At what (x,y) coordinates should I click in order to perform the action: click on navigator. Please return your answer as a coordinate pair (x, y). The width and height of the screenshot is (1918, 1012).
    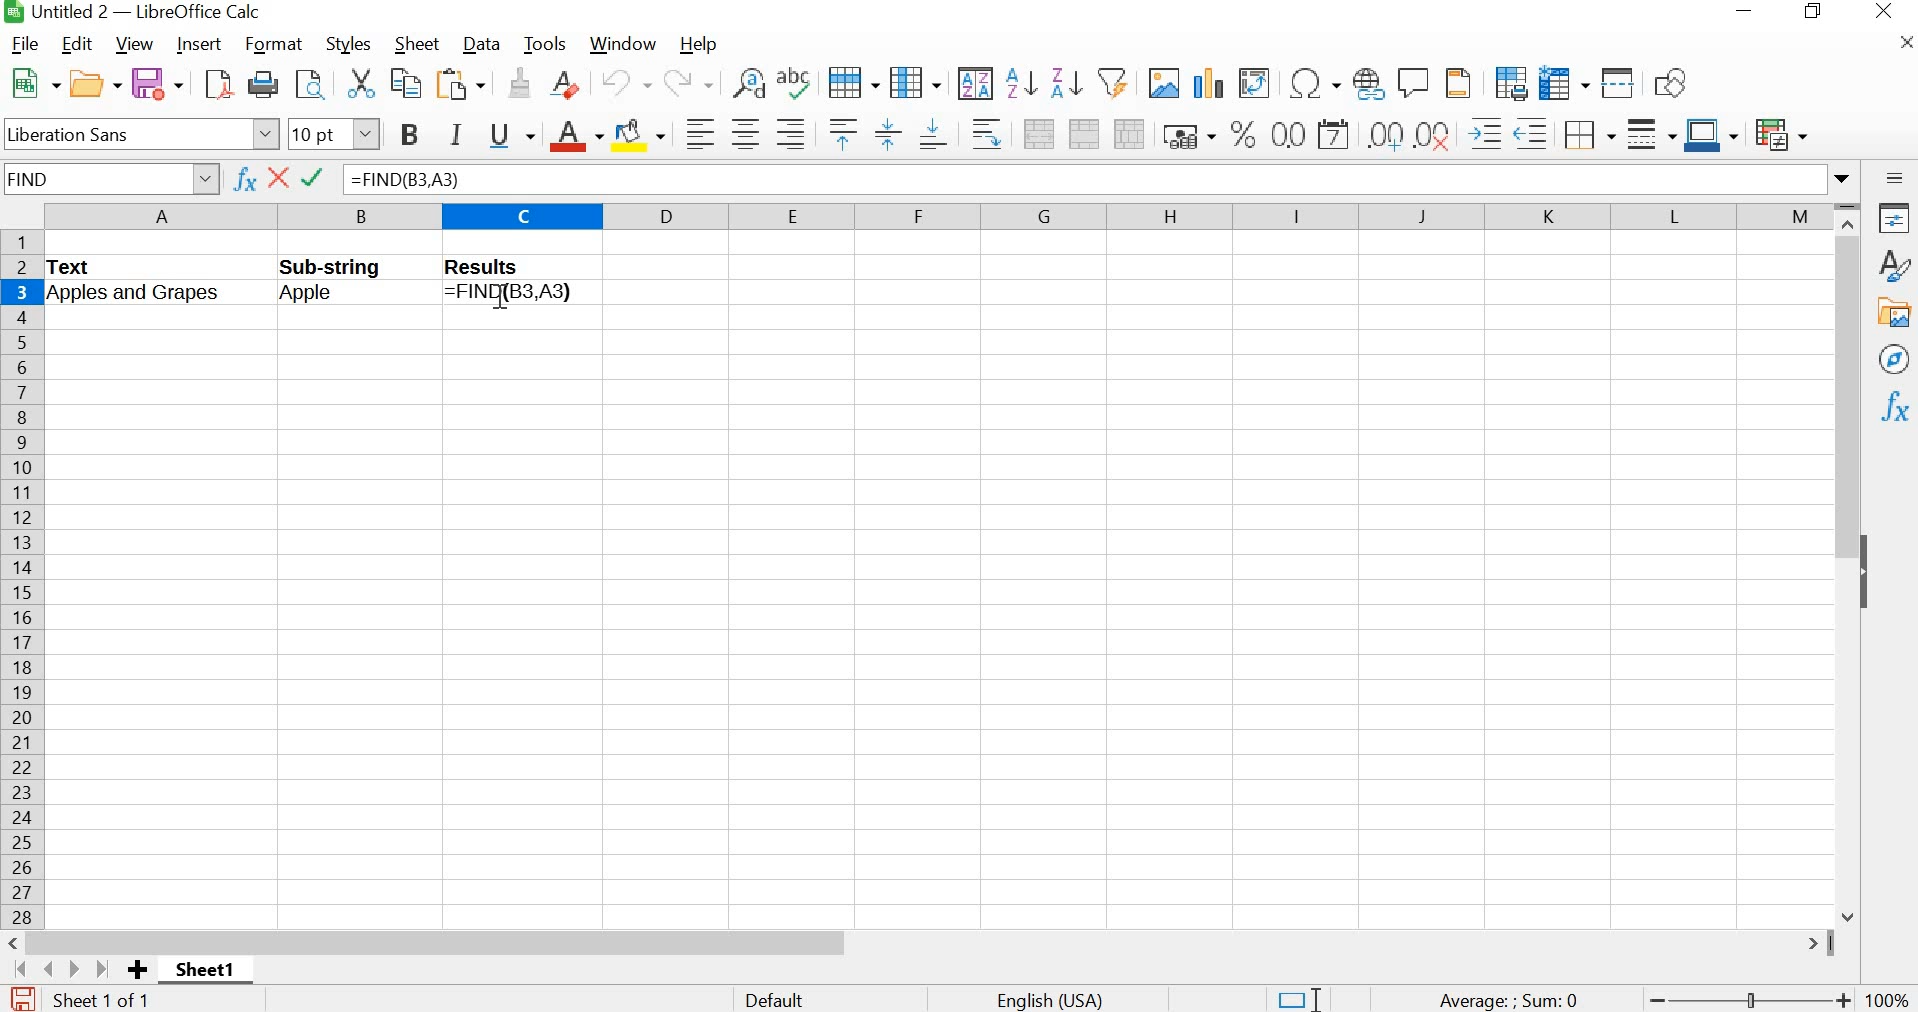
    Looking at the image, I should click on (1896, 361).